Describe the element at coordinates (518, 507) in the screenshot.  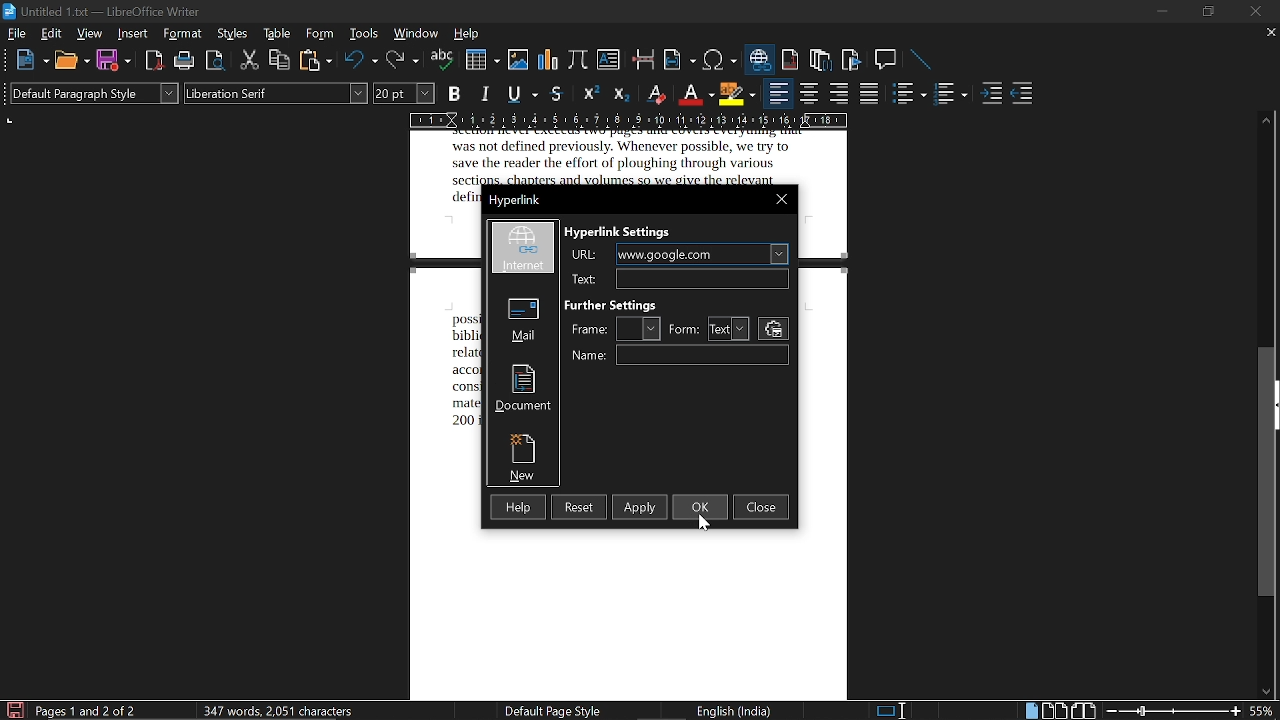
I see `help` at that location.